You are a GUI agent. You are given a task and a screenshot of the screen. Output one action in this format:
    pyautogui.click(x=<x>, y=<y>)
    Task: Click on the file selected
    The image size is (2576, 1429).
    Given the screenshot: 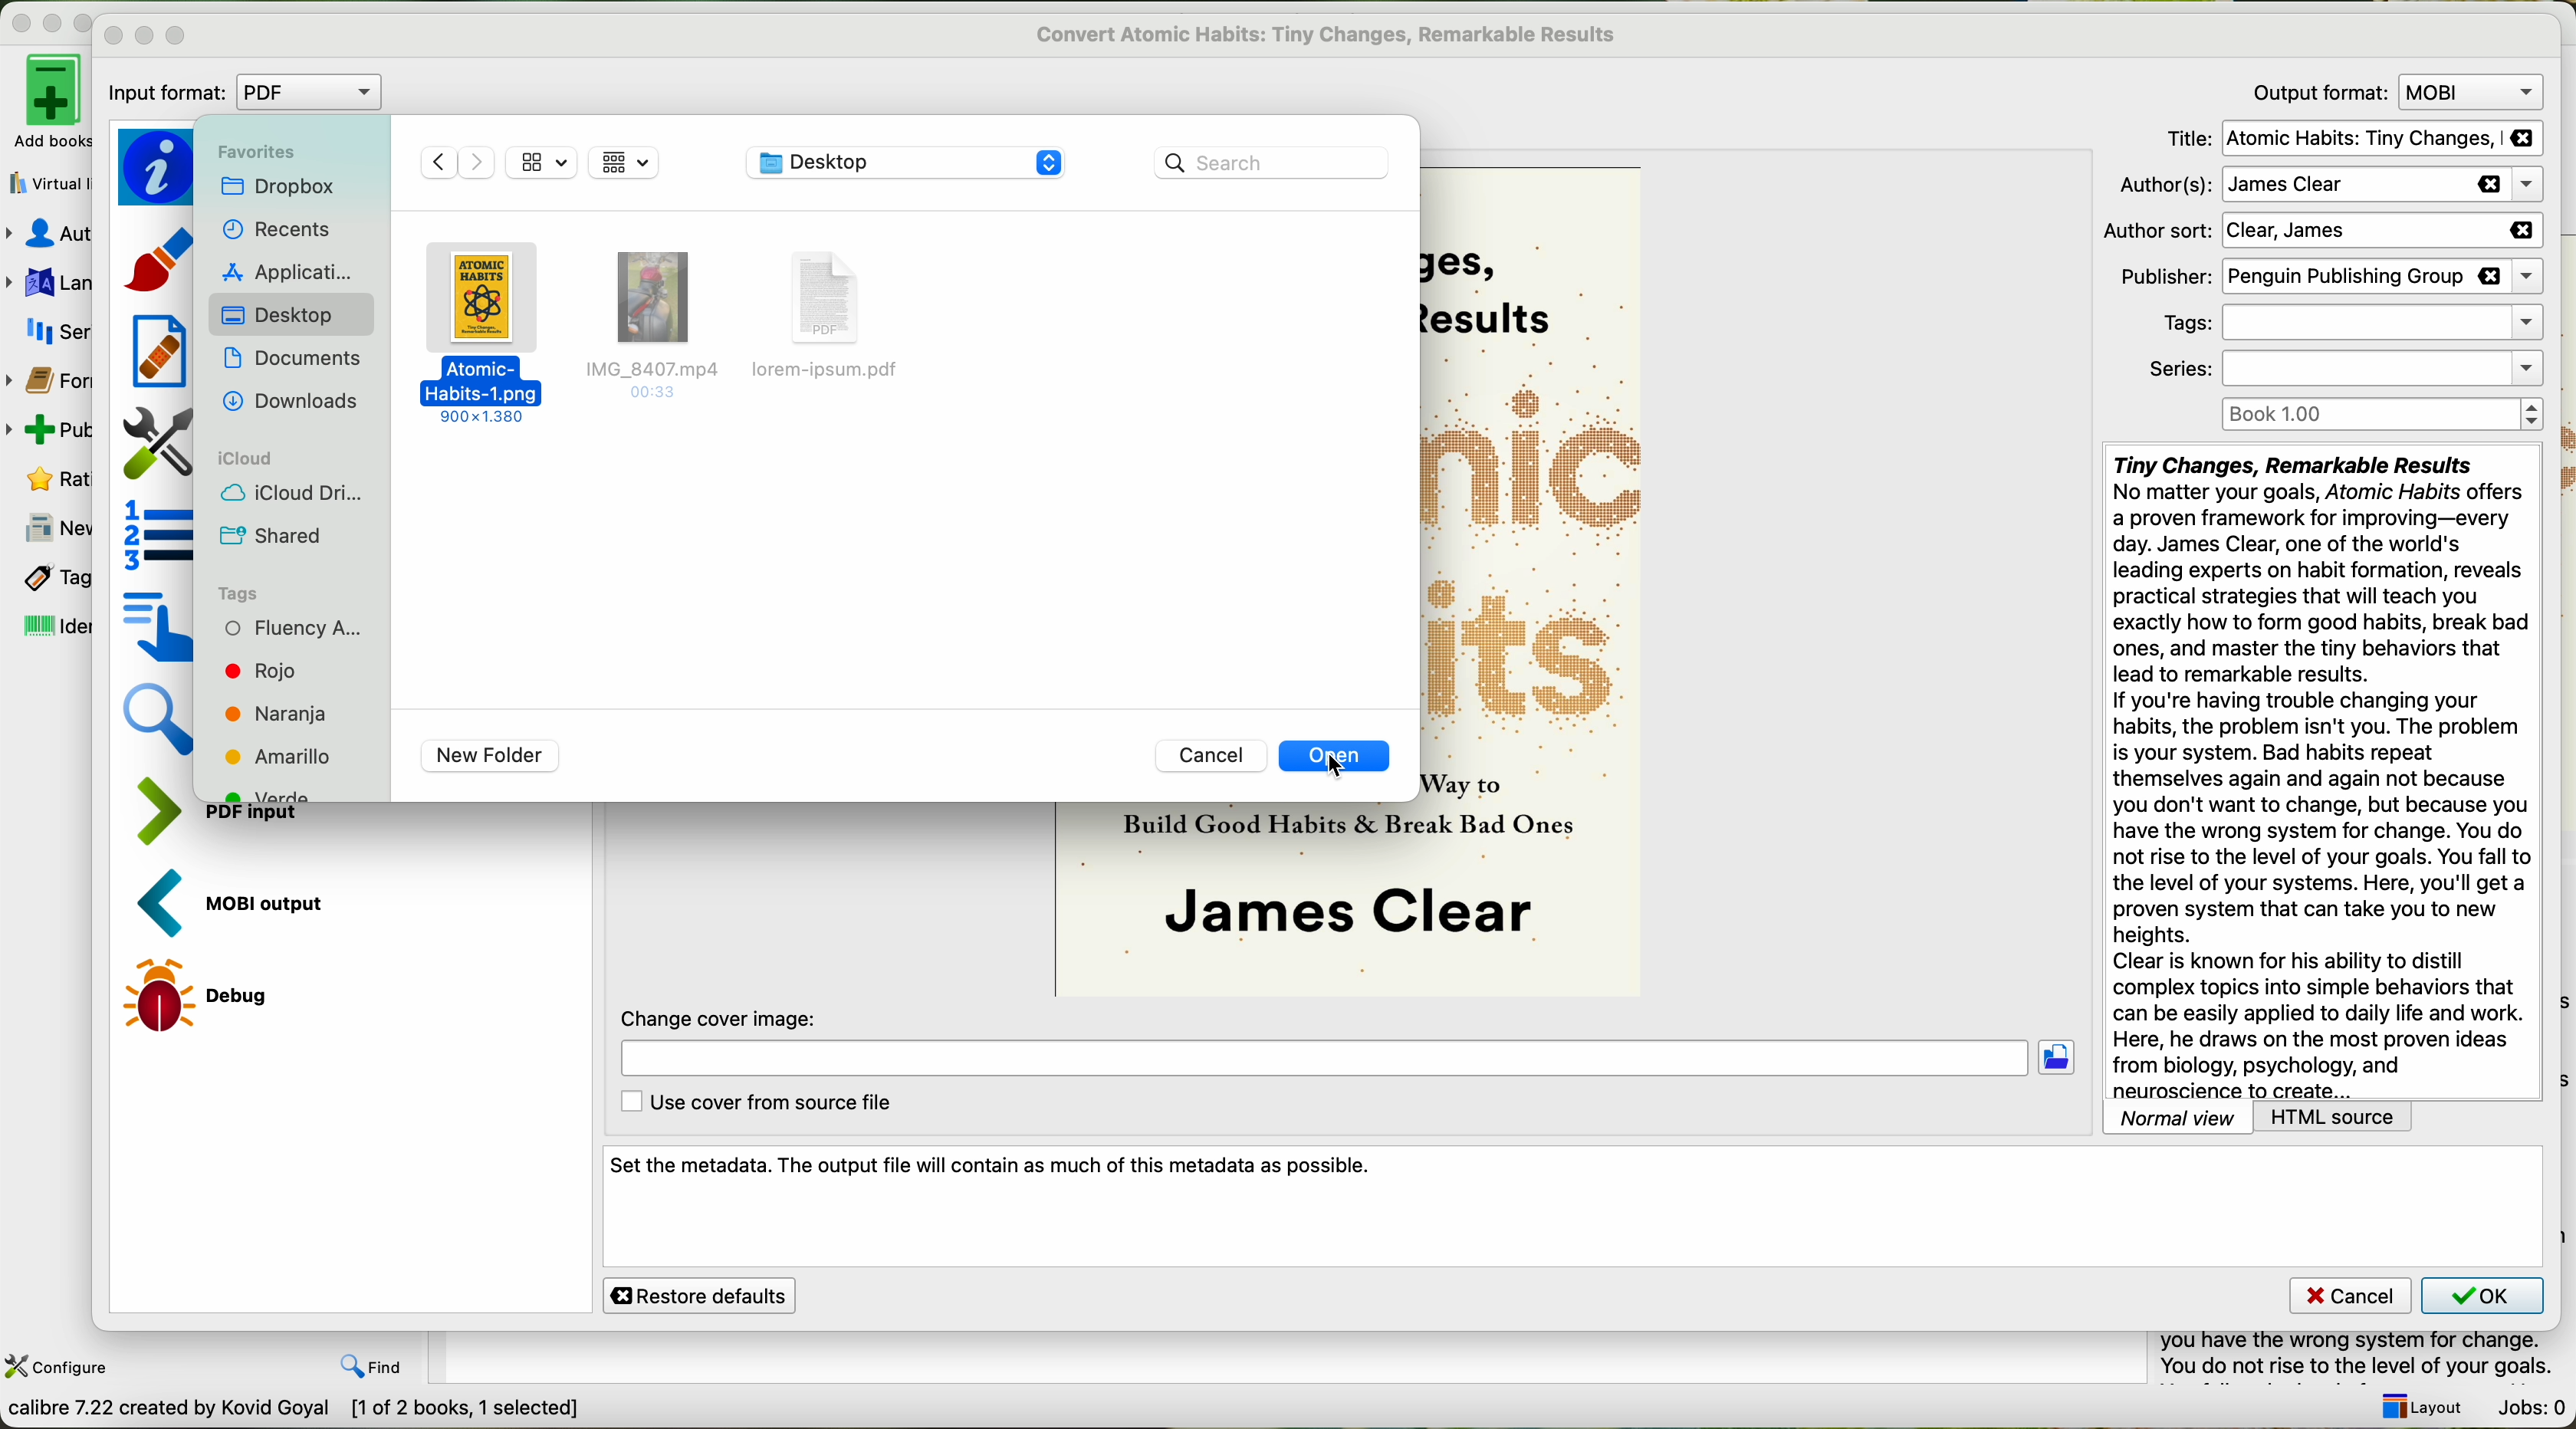 What is the action you would take?
    pyautogui.click(x=486, y=333)
    